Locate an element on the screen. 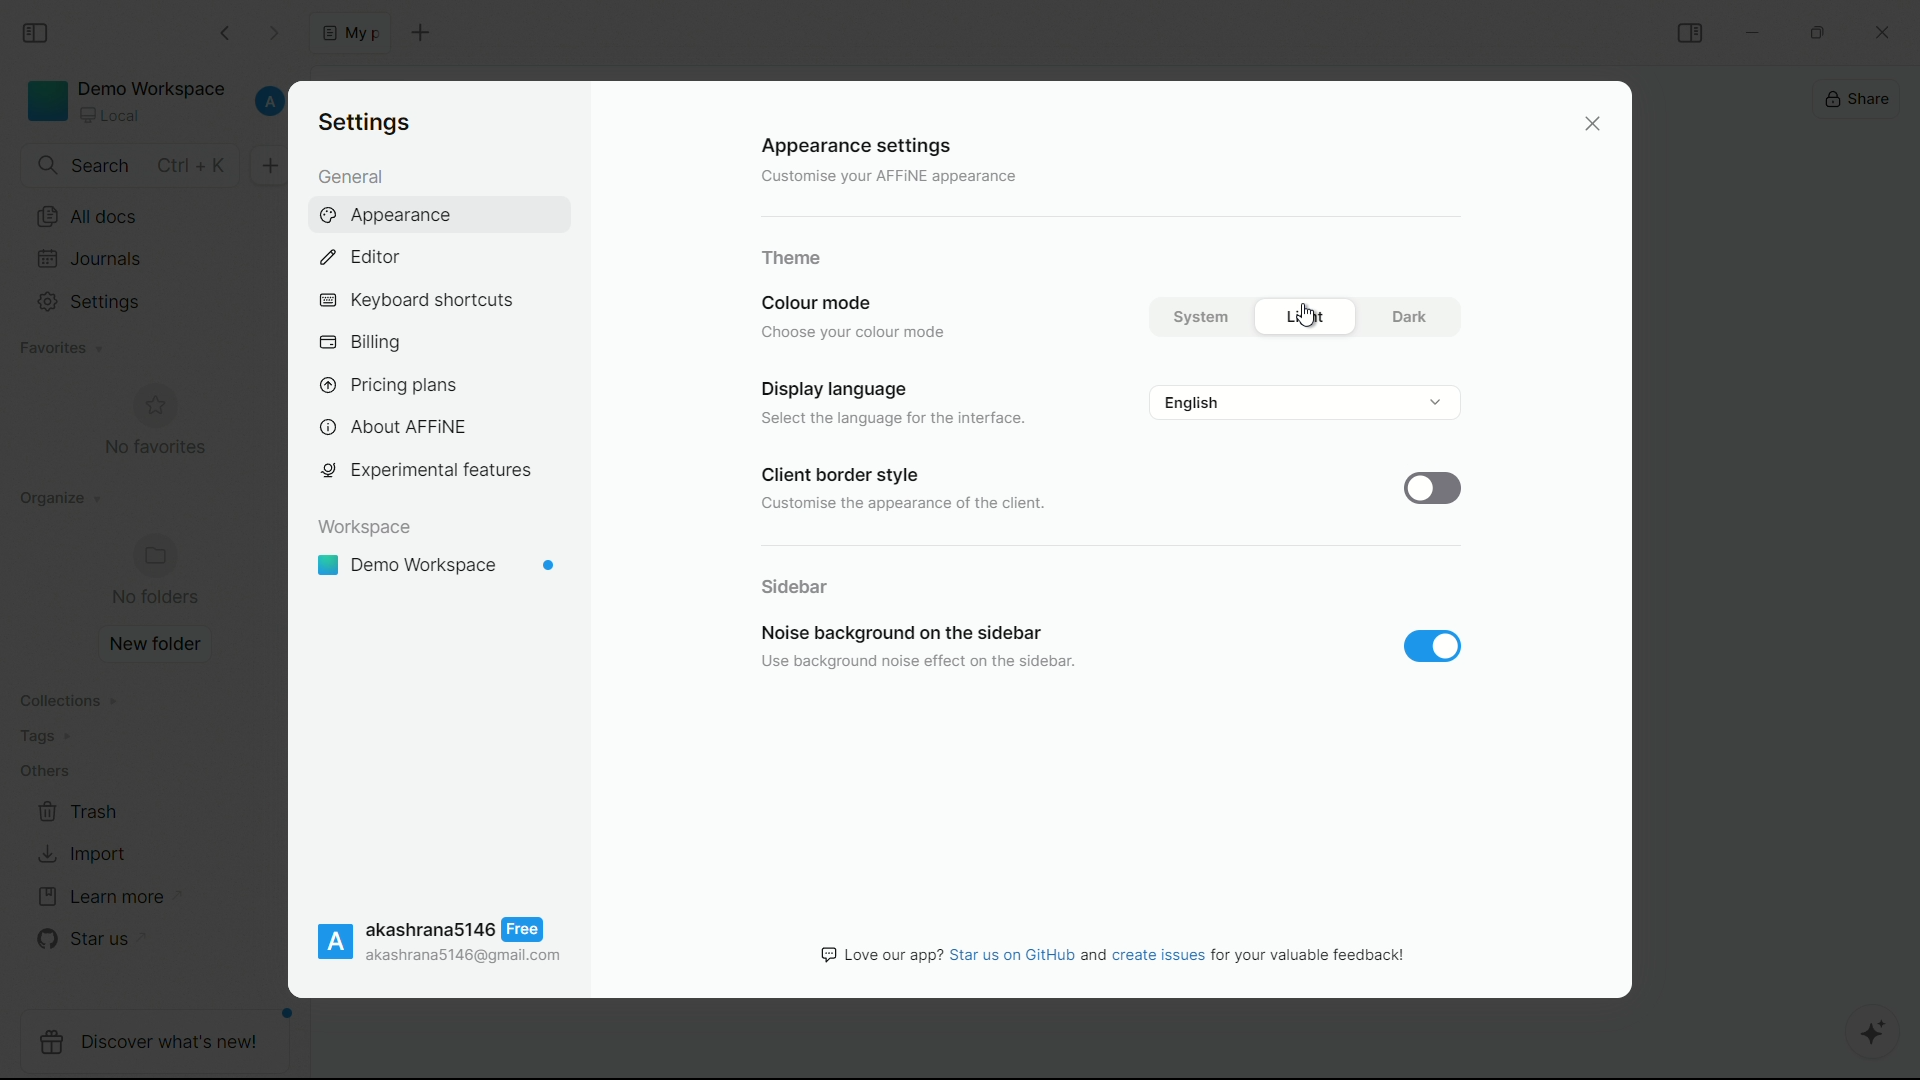 The width and height of the screenshot is (1920, 1080). maximize or restore is located at coordinates (1823, 31).